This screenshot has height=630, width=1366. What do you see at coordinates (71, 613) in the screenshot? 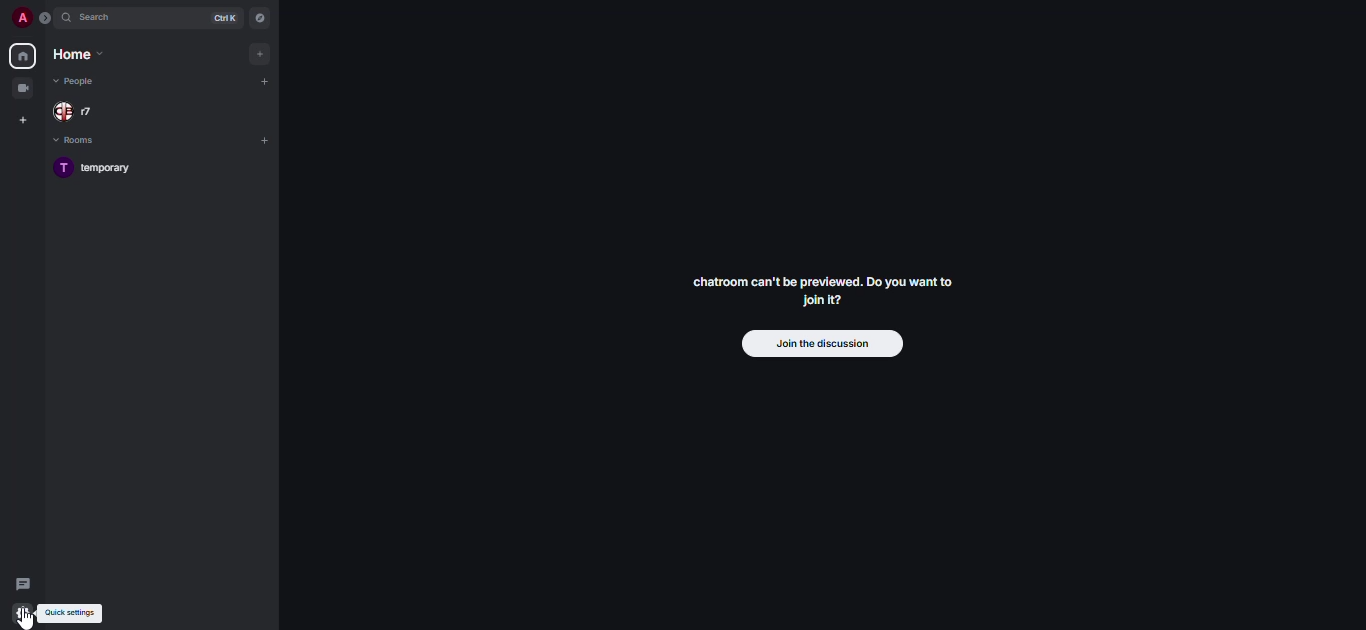
I see `quick settings` at bounding box center [71, 613].